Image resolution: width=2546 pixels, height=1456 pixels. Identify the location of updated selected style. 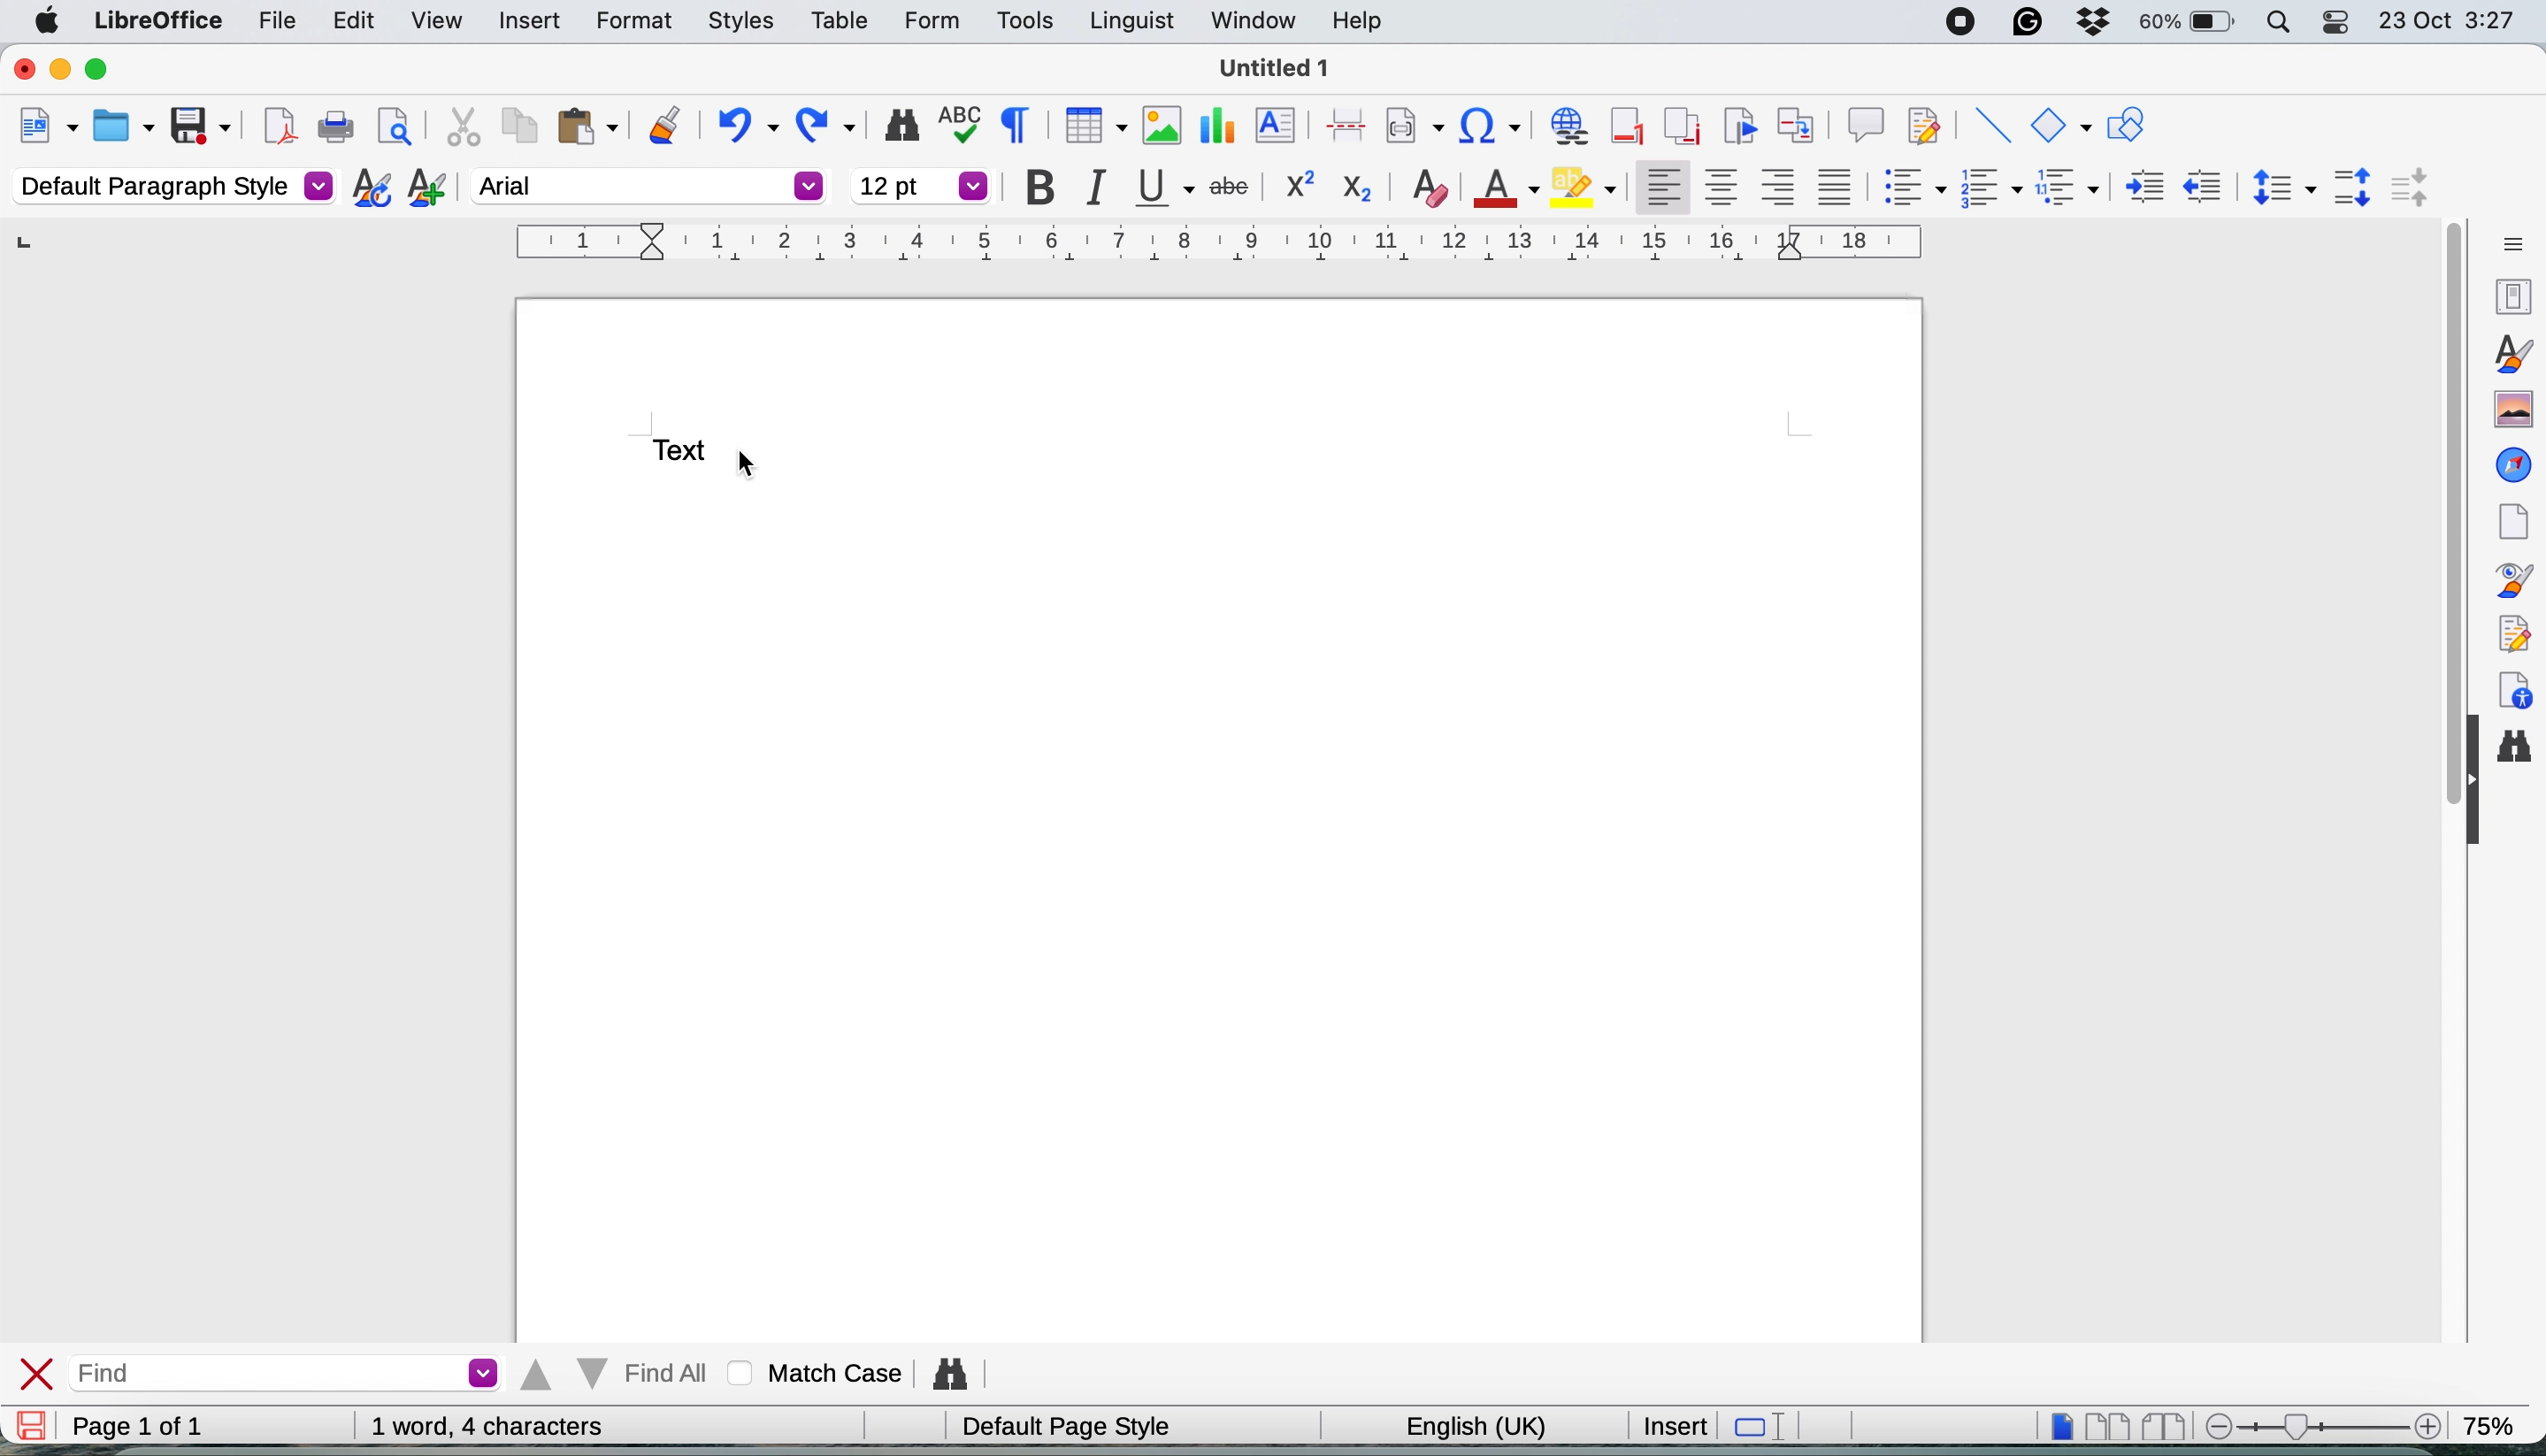
(365, 188).